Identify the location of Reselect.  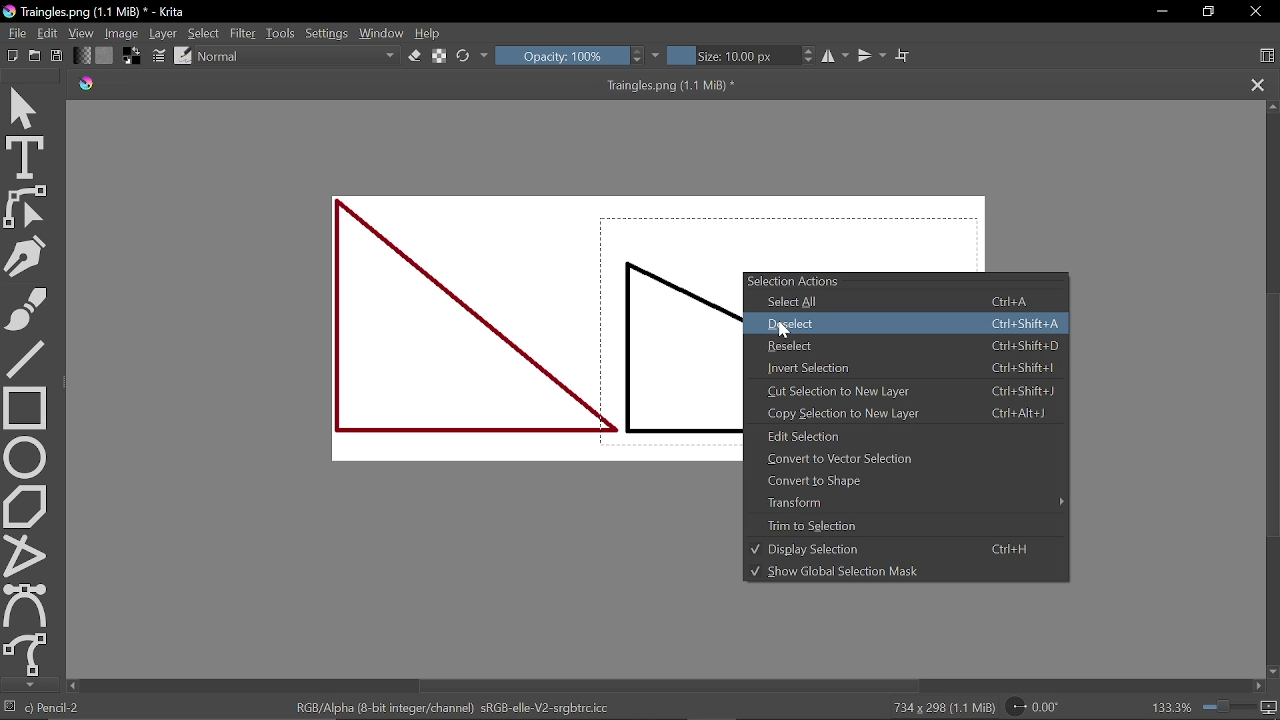
(909, 345).